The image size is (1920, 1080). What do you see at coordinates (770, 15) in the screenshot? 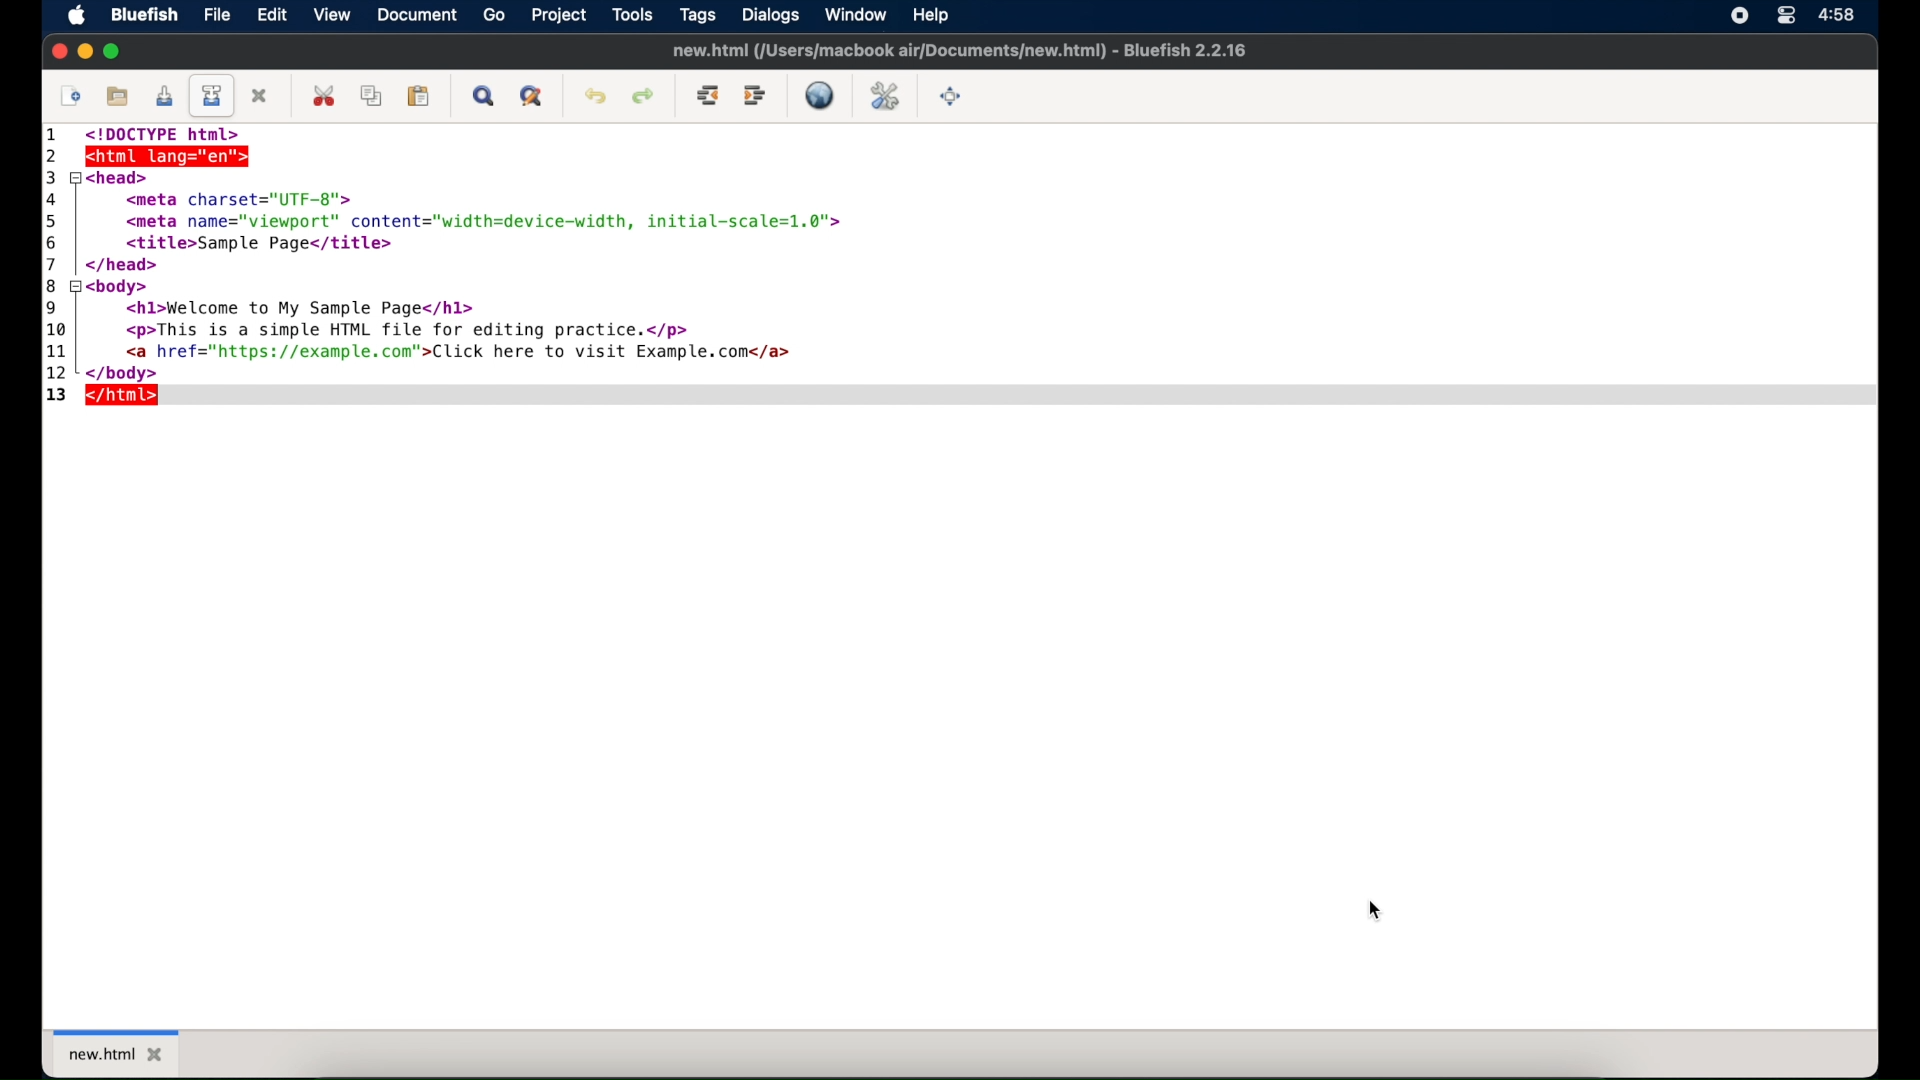
I see `dialogs` at bounding box center [770, 15].